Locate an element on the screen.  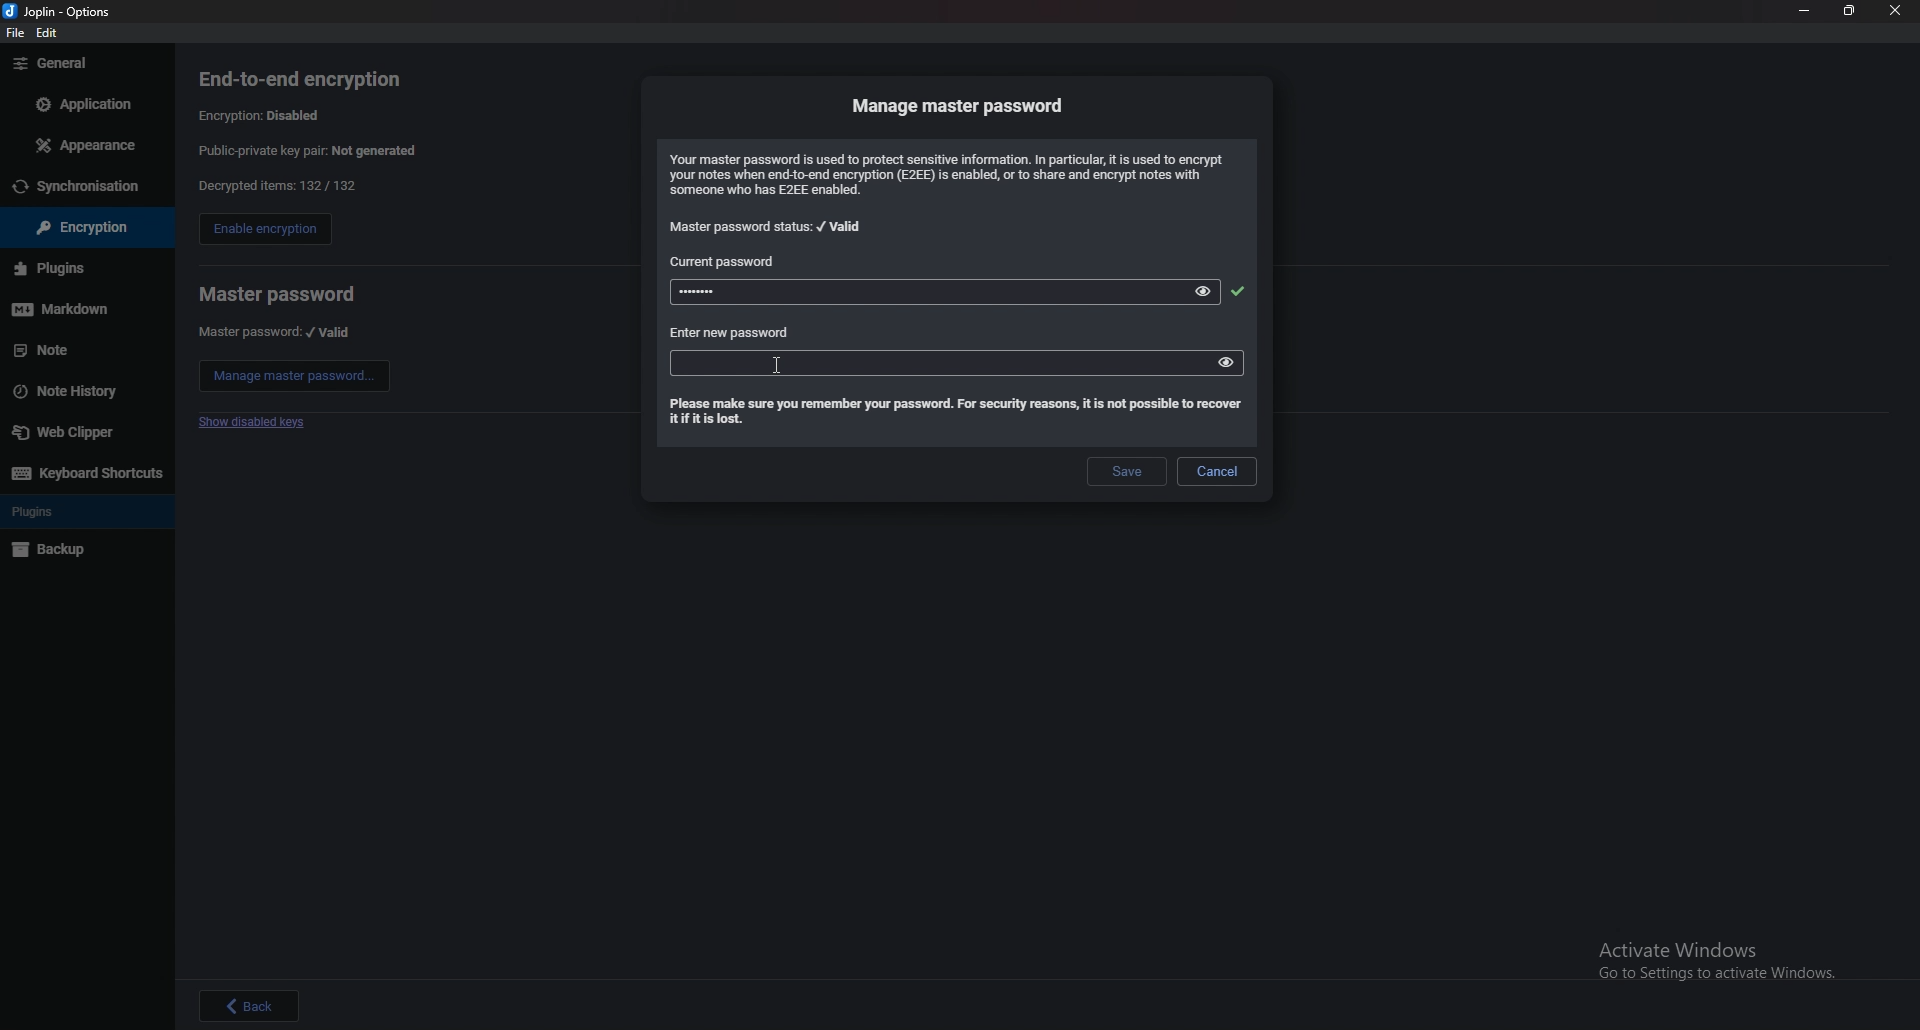
enter new password is located at coordinates (731, 333).